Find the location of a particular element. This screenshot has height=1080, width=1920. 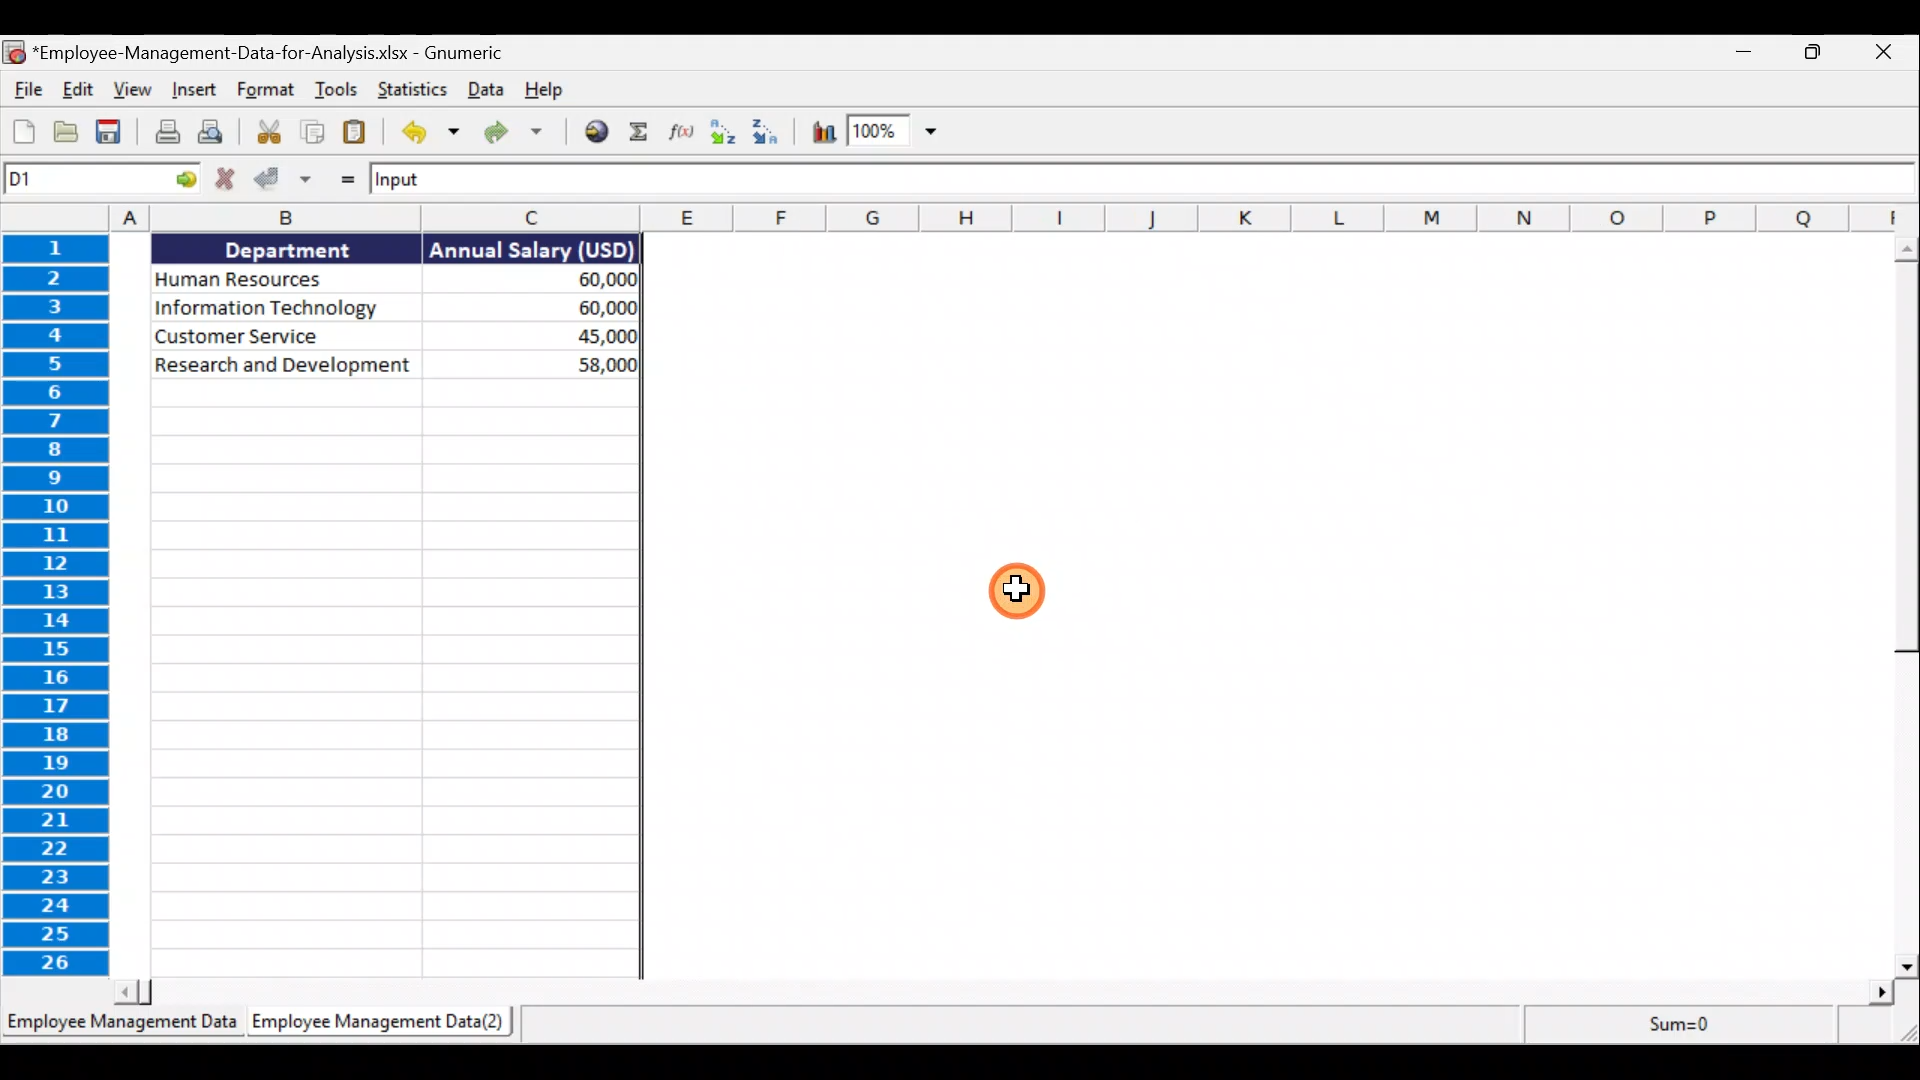

Edit is located at coordinates (81, 84).